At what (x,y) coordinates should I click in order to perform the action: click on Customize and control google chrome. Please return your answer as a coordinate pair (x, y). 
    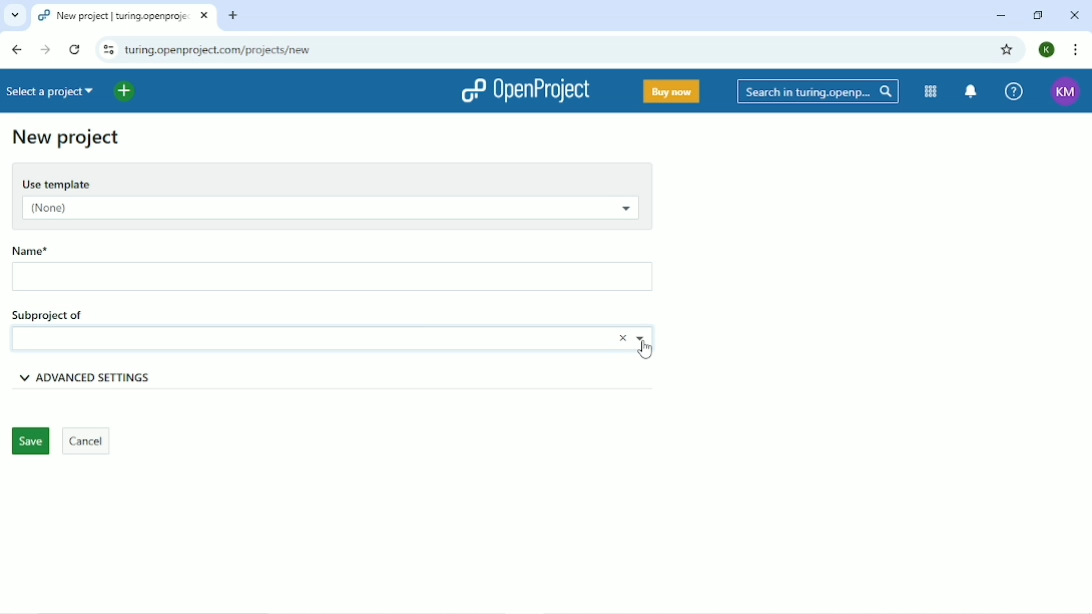
    Looking at the image, I should click on (1076, 49).